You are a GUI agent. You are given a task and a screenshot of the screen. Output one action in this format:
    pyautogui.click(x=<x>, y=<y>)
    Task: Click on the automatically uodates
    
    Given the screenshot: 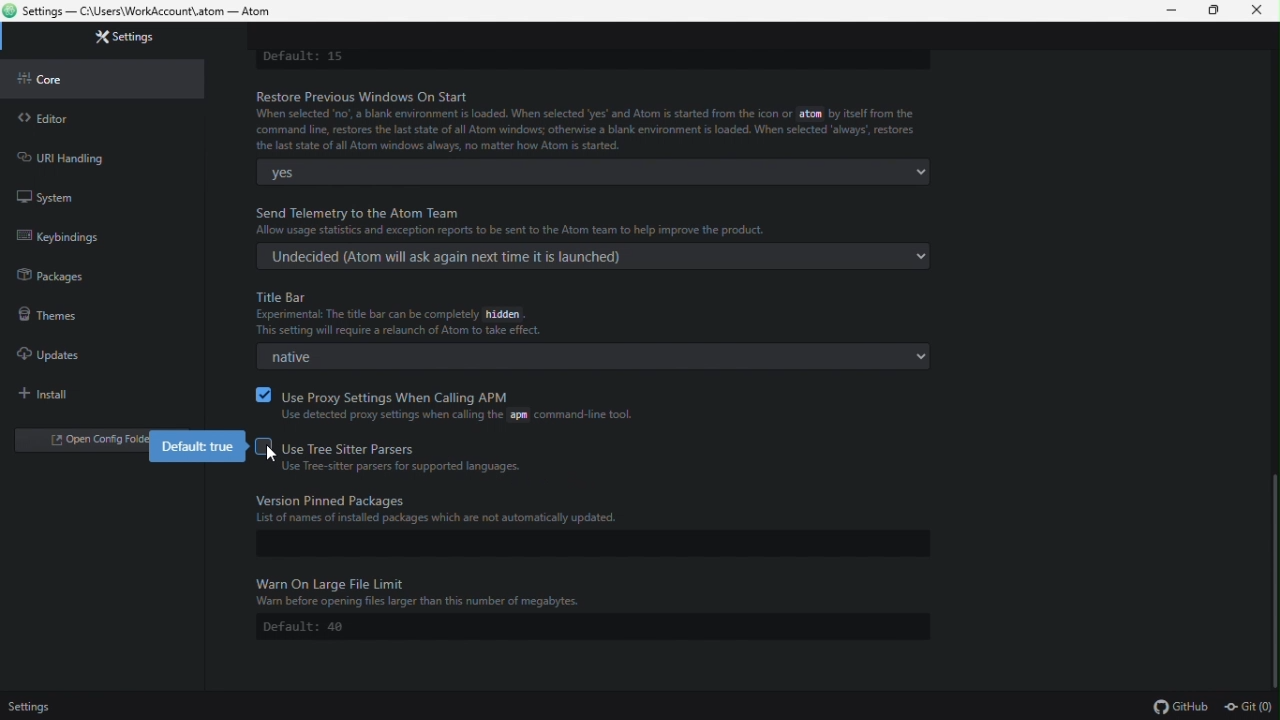 What is the action you would take?
    pyautogui.click(x=592, y=359)
    